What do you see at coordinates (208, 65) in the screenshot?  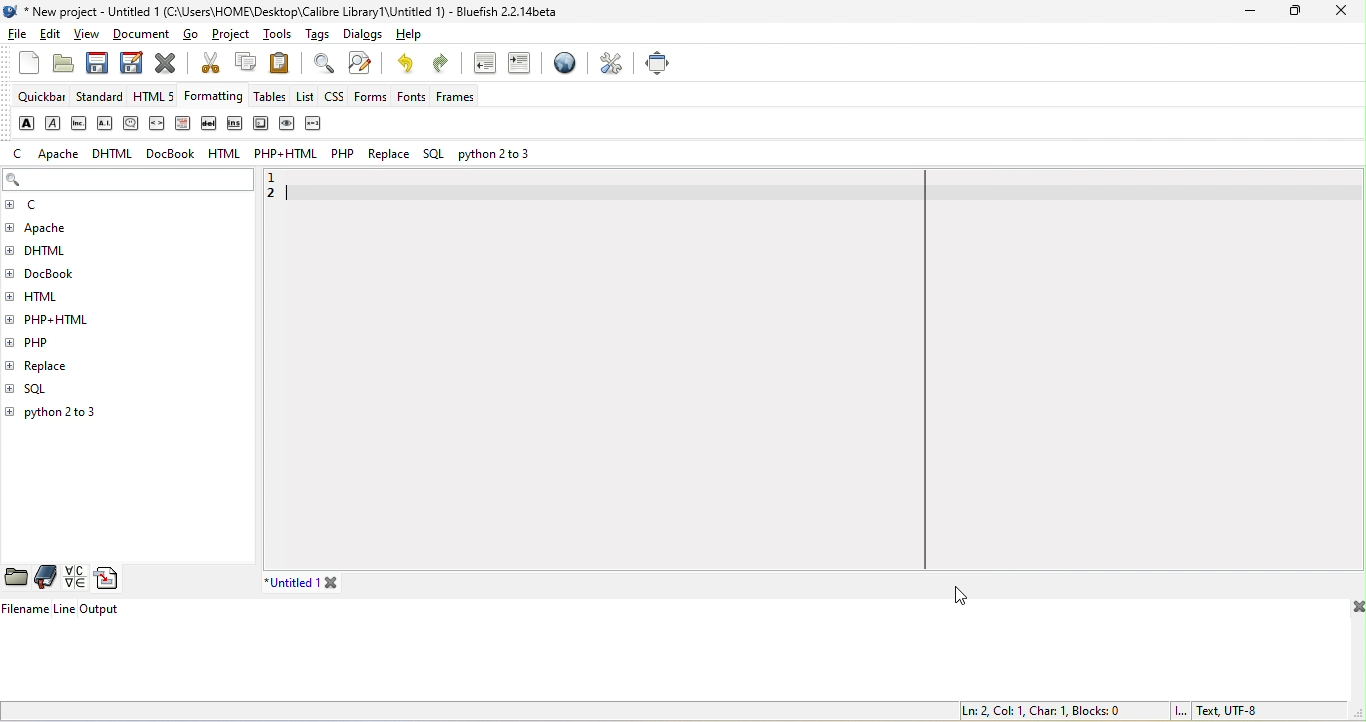 I see `cut` at bounding box center [208, 65].